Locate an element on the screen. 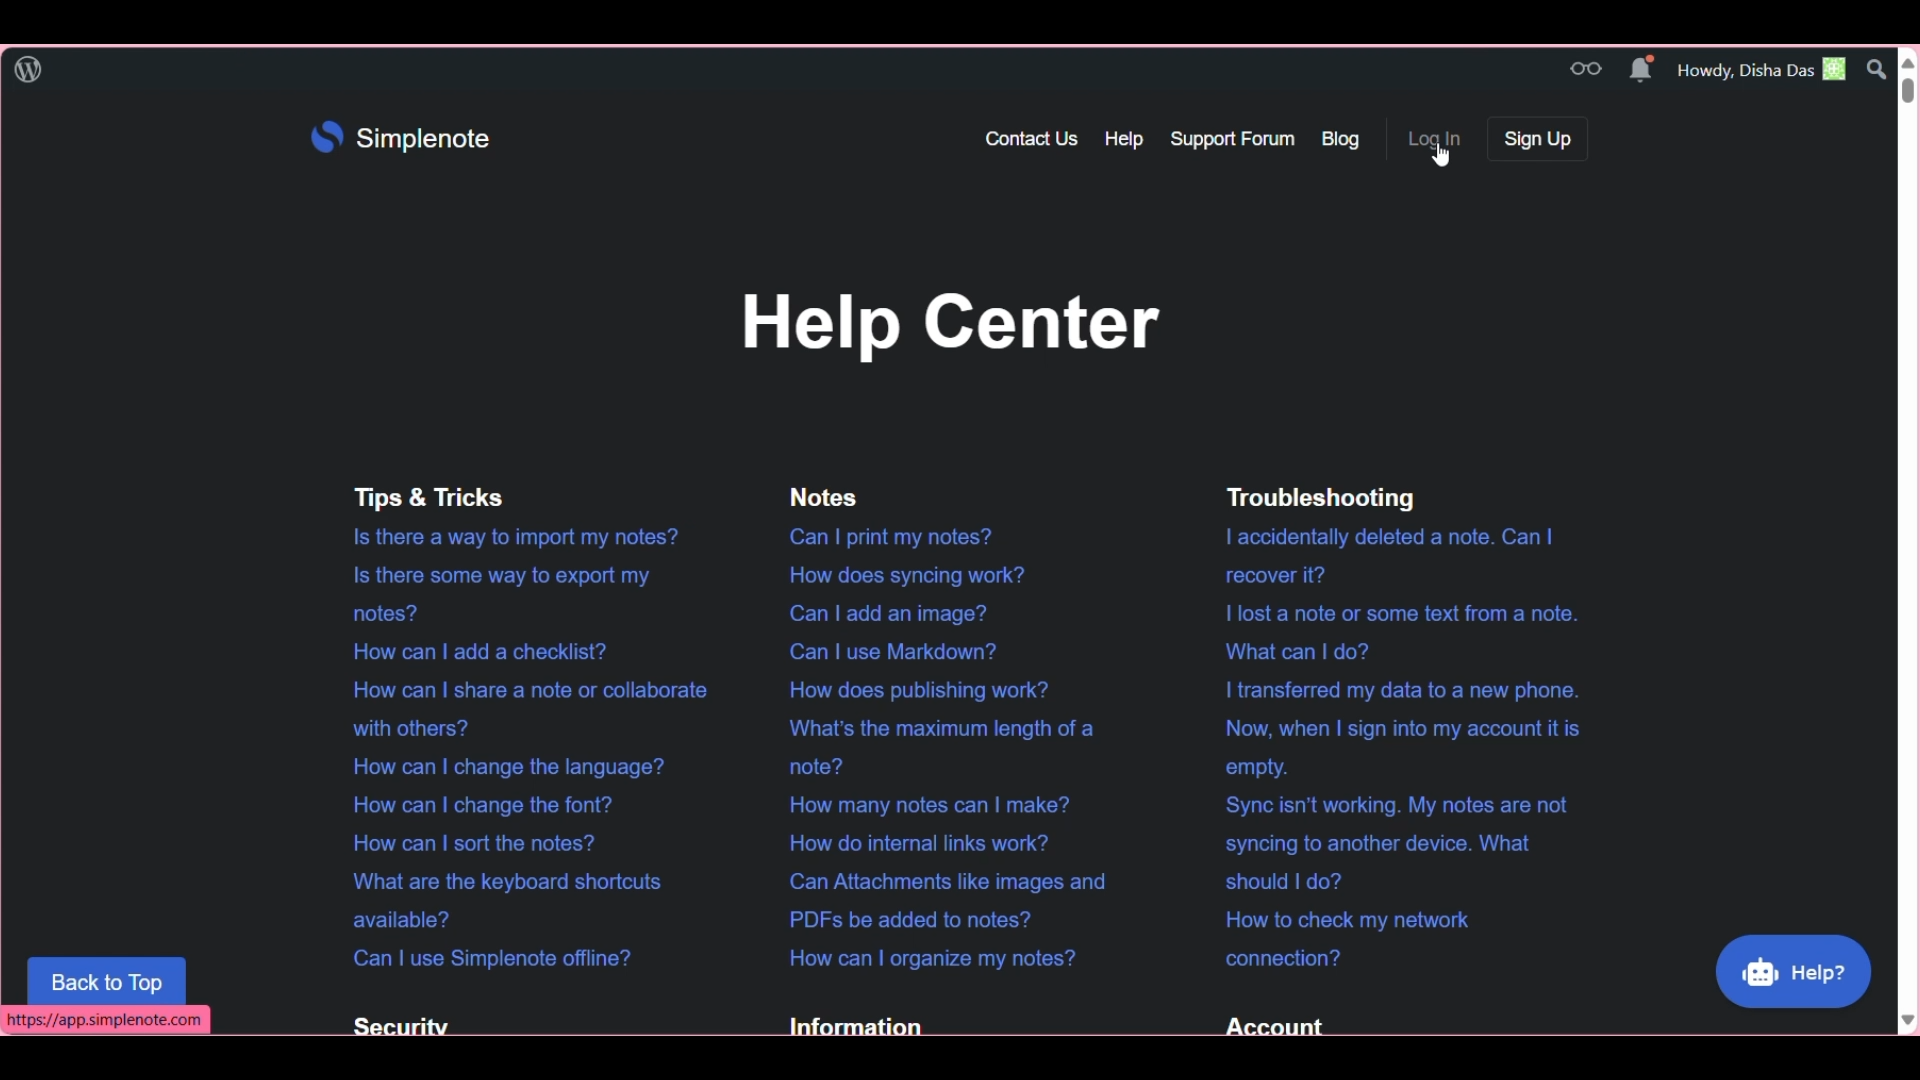 This screenshot has width=1920, height=1080. Click to go to WordPress dashboard is located at coordinates (27, 70).